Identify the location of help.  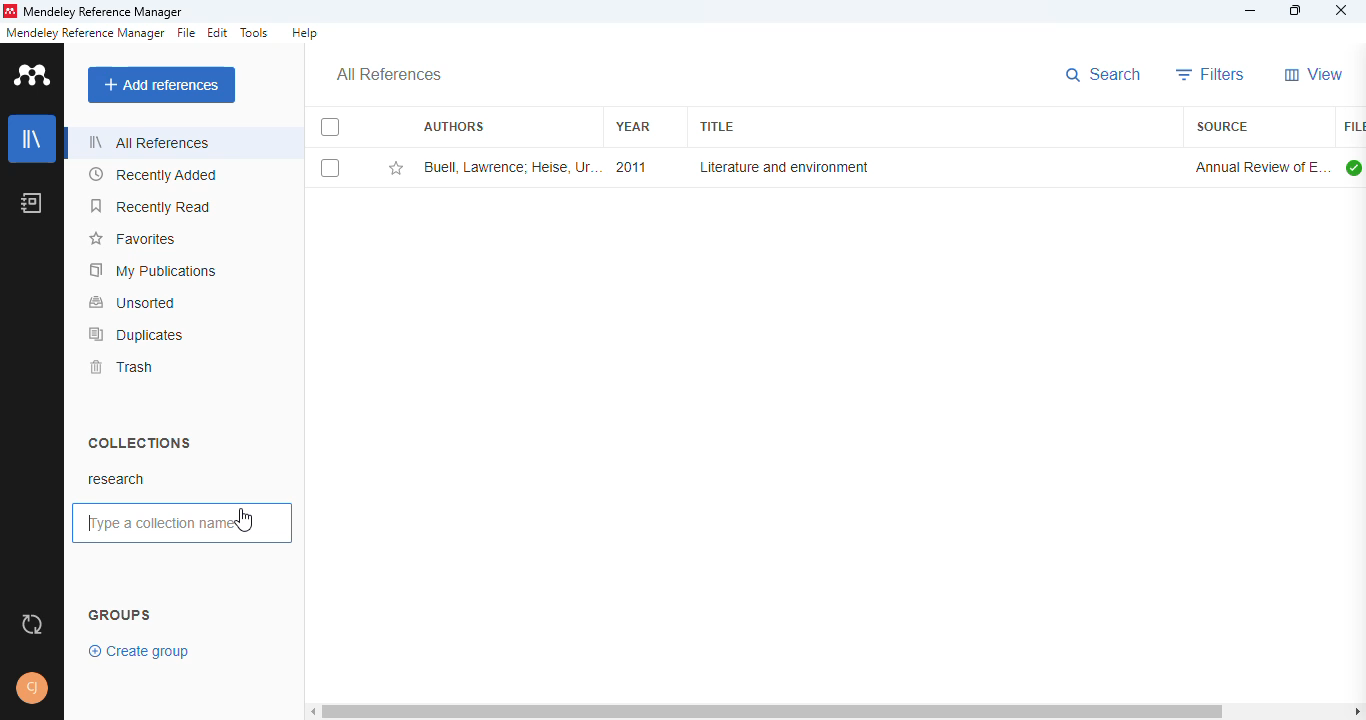
(305, 32).